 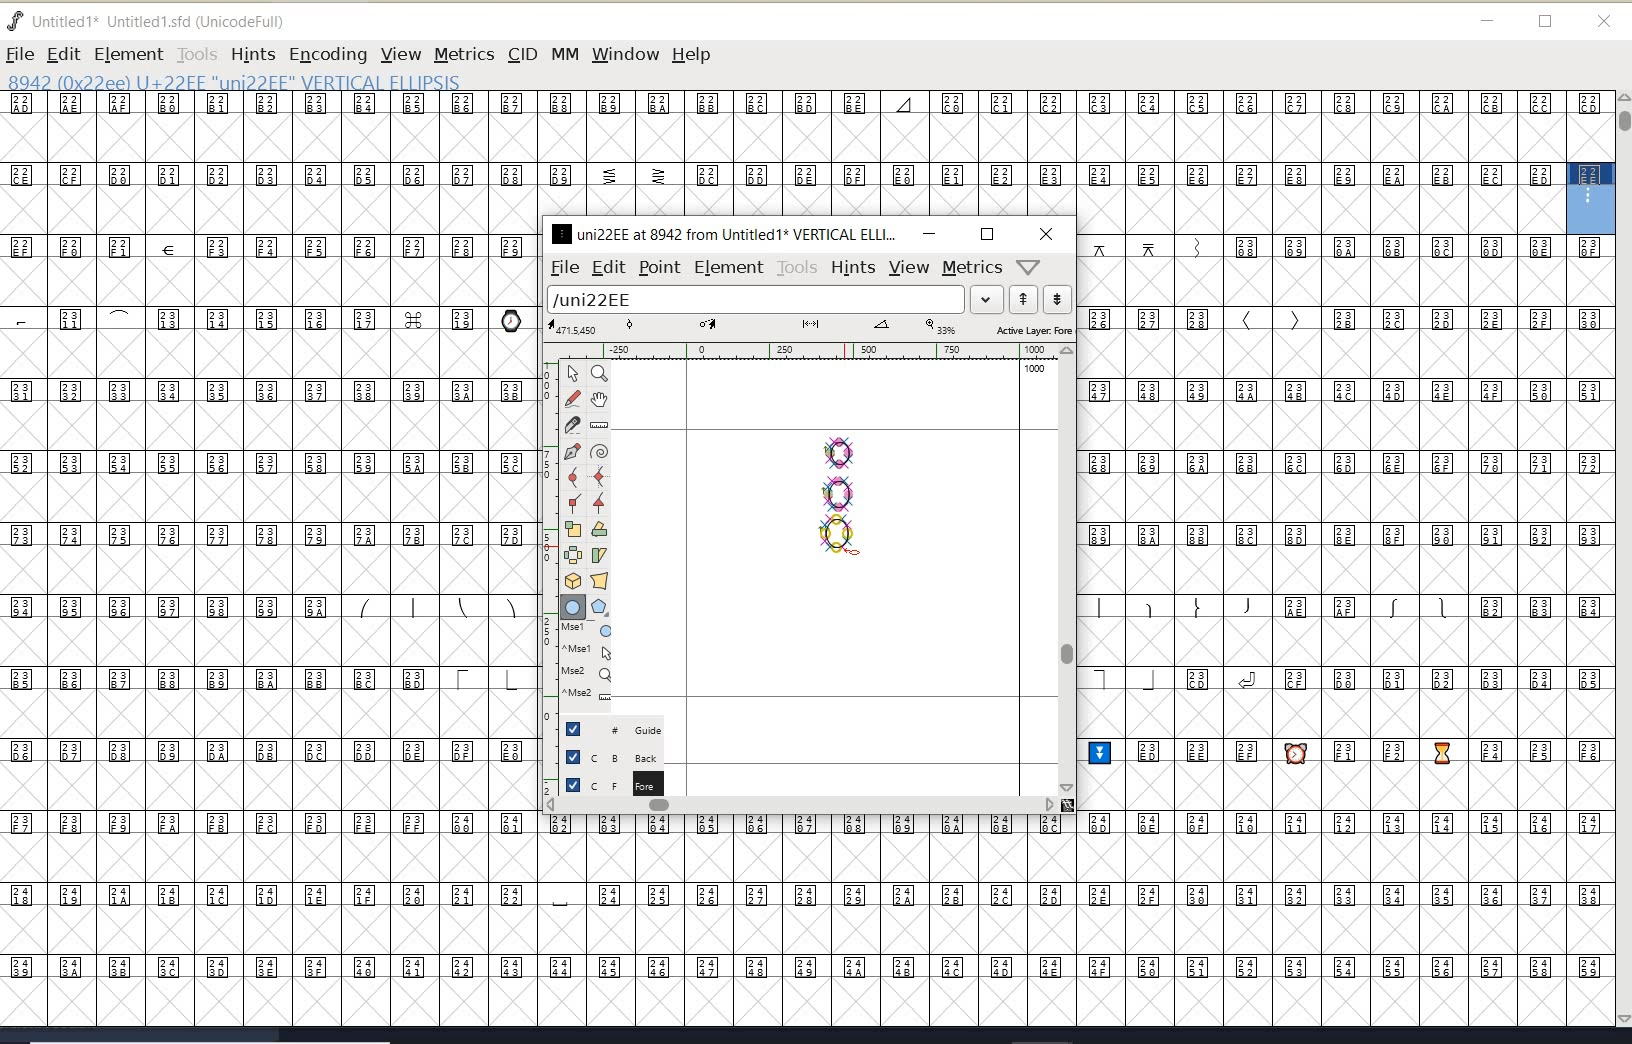 What do you see at coordinates (597, 476) in the screenshot?
I see `add a curve point always either horizontal or vertical` at bounding box center [597, 476].